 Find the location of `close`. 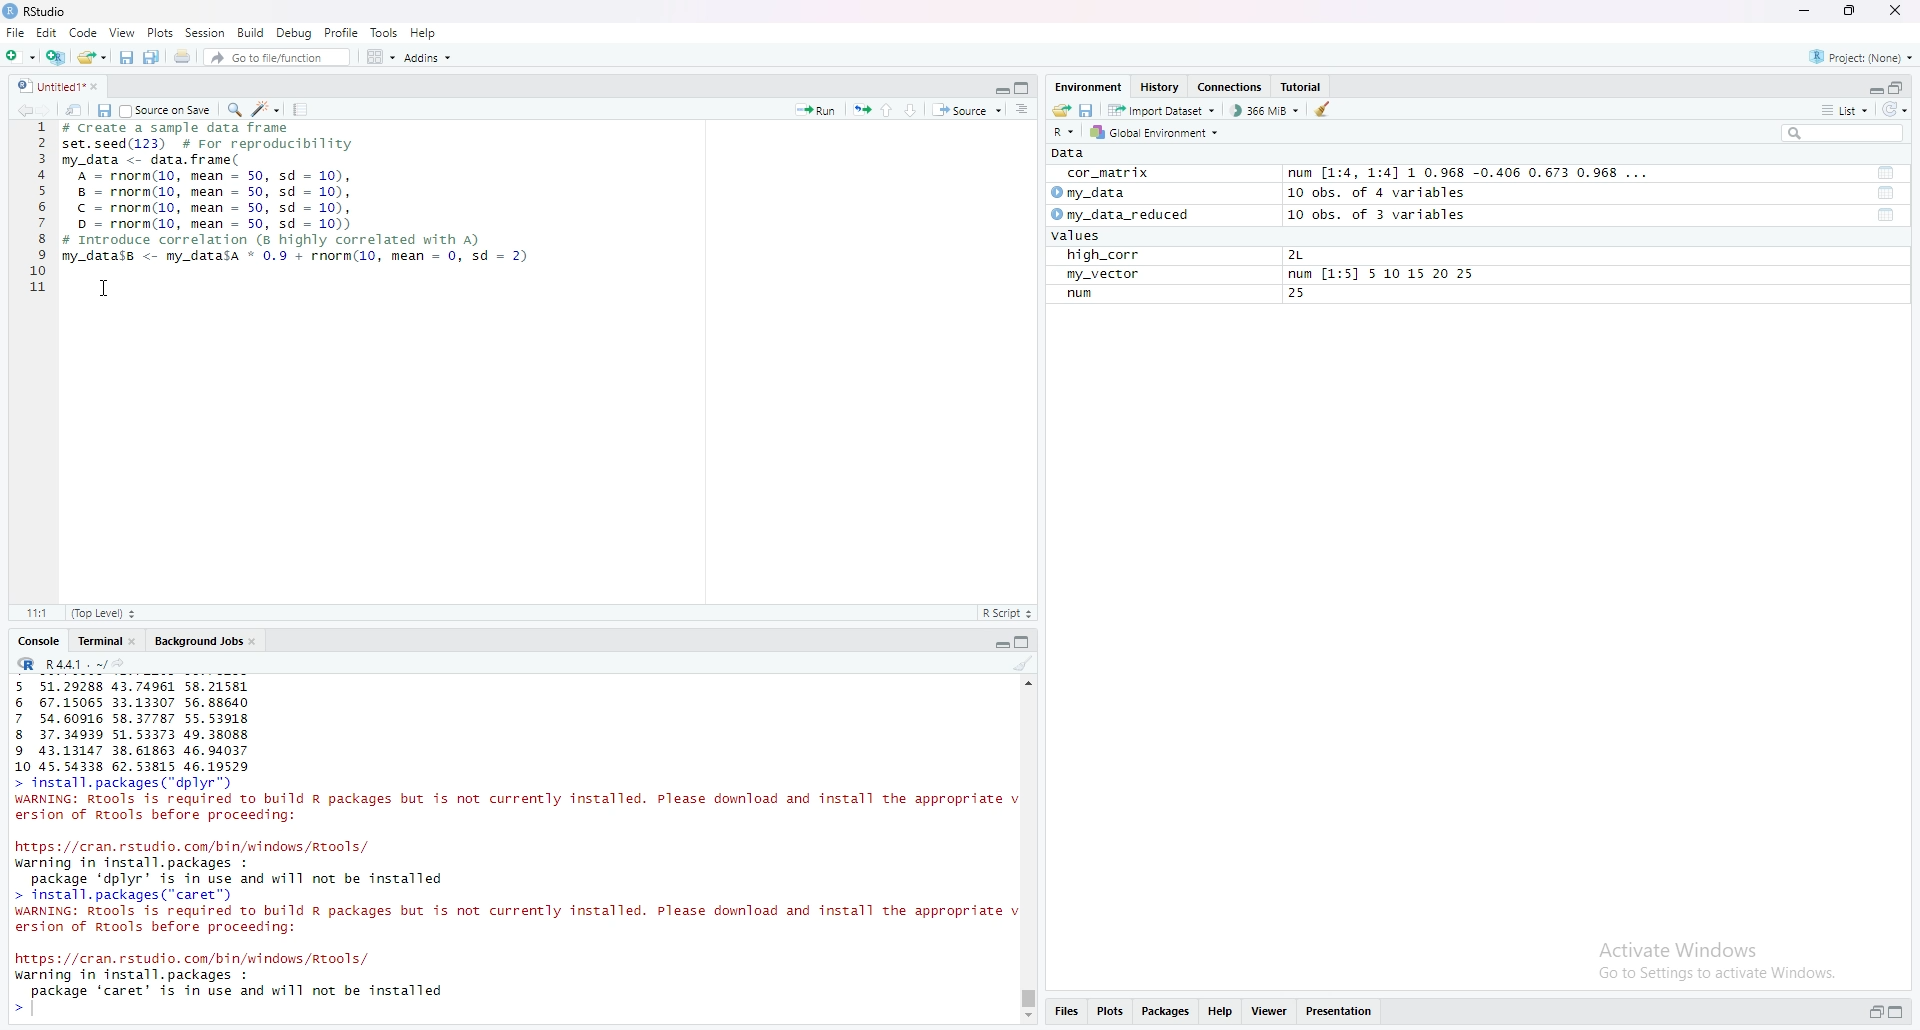

close is located at coordinates (135, 642).